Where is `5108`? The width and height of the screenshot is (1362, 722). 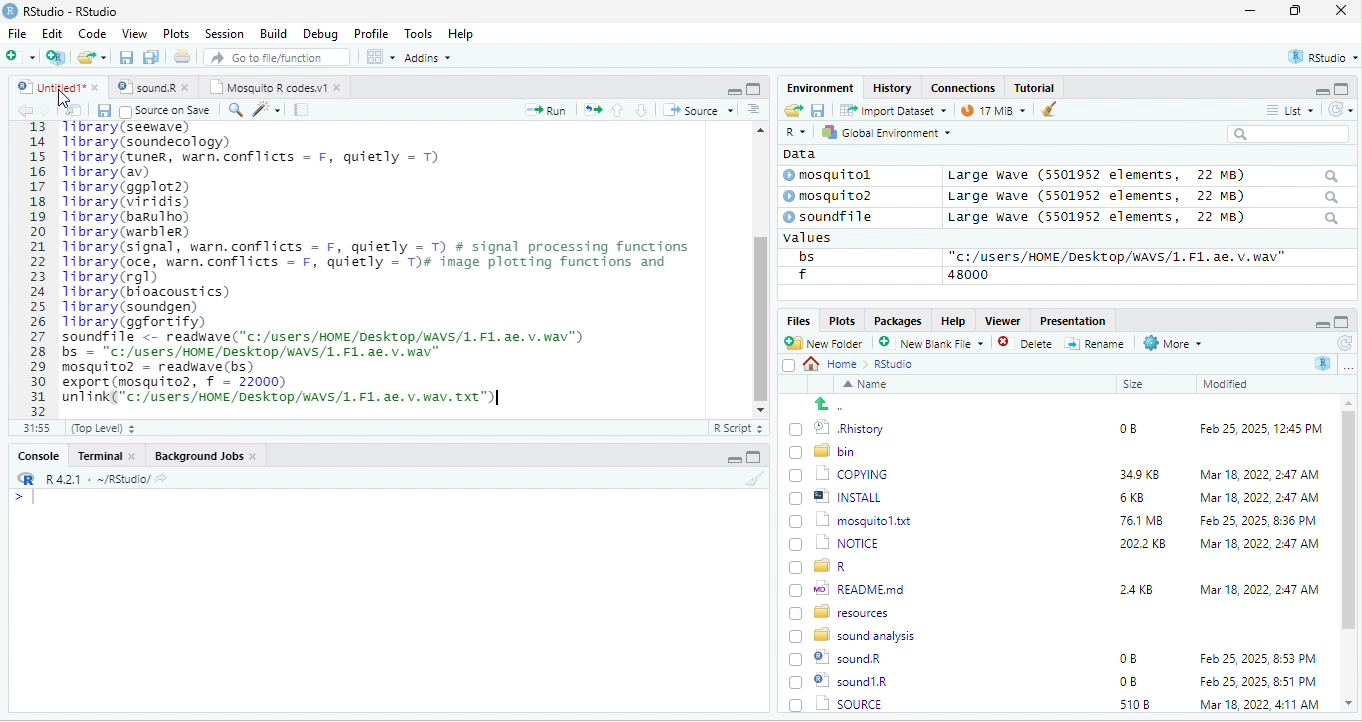
5108 is located at coordinates (1130, 680).